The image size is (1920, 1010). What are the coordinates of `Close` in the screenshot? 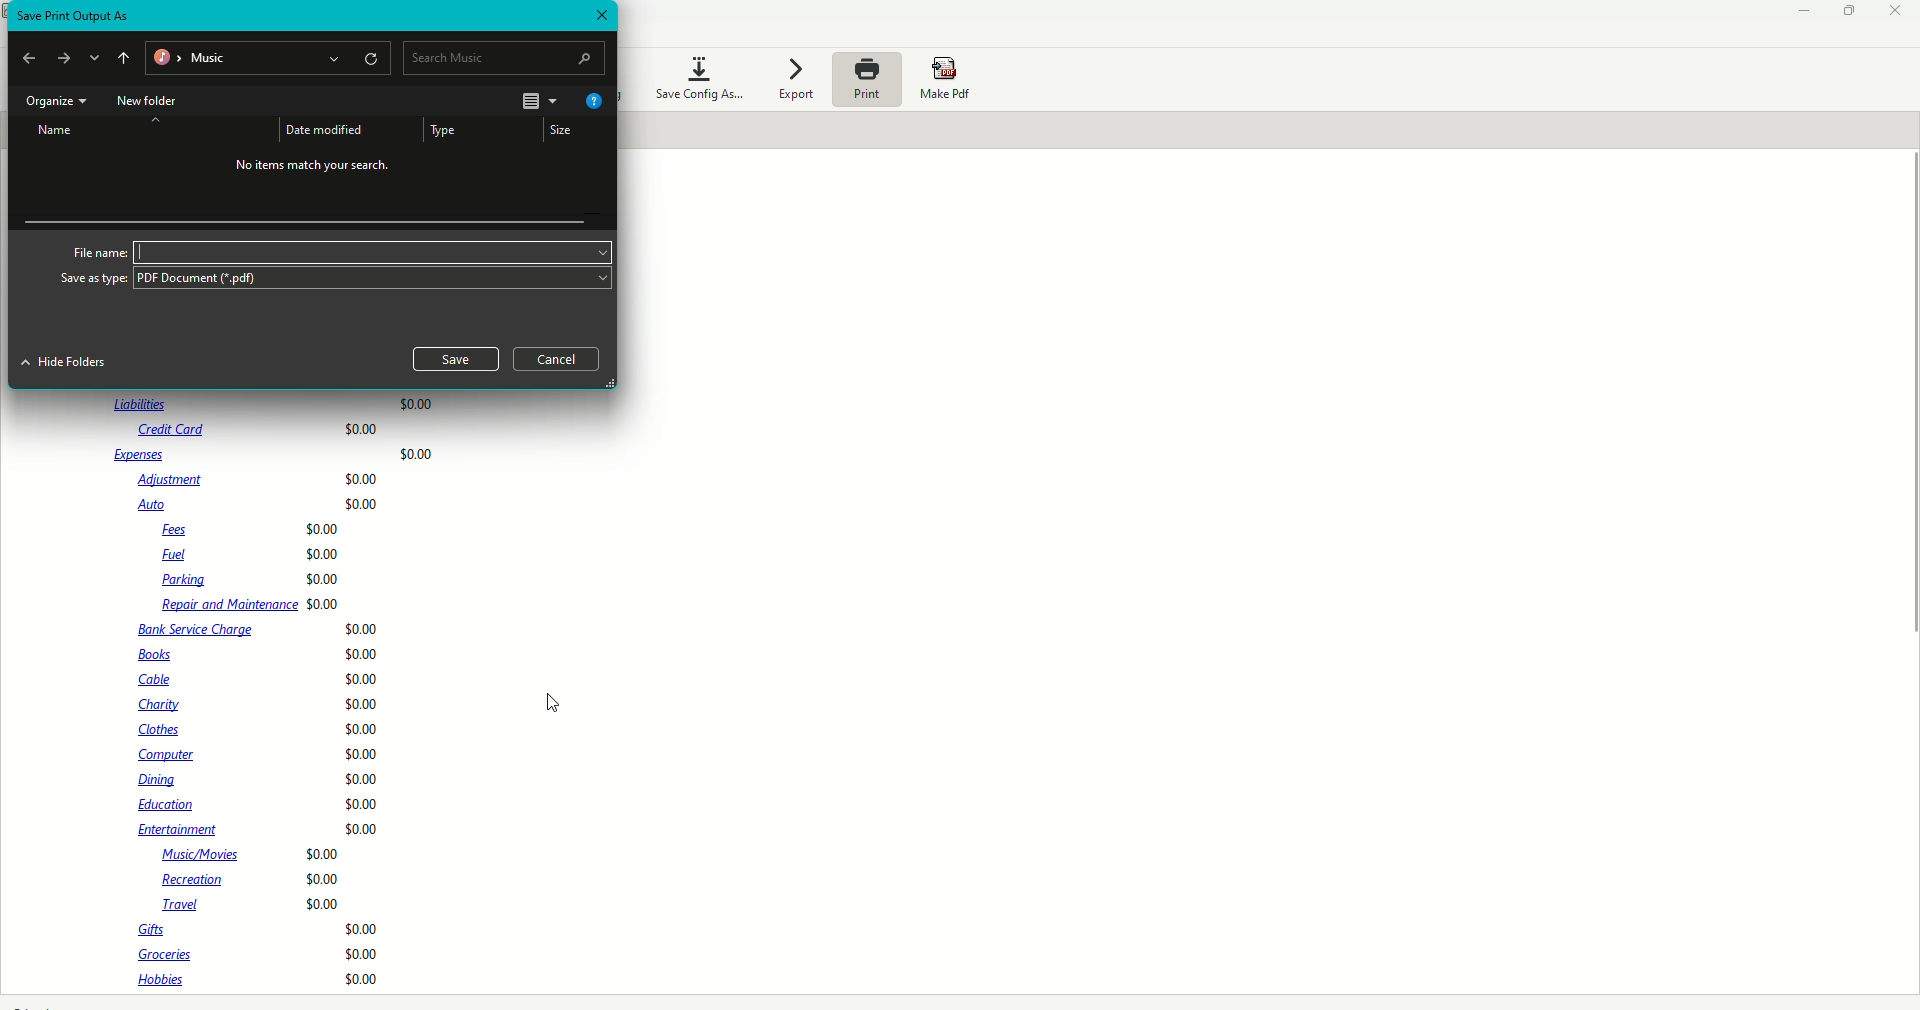 It's located at (599, 16).